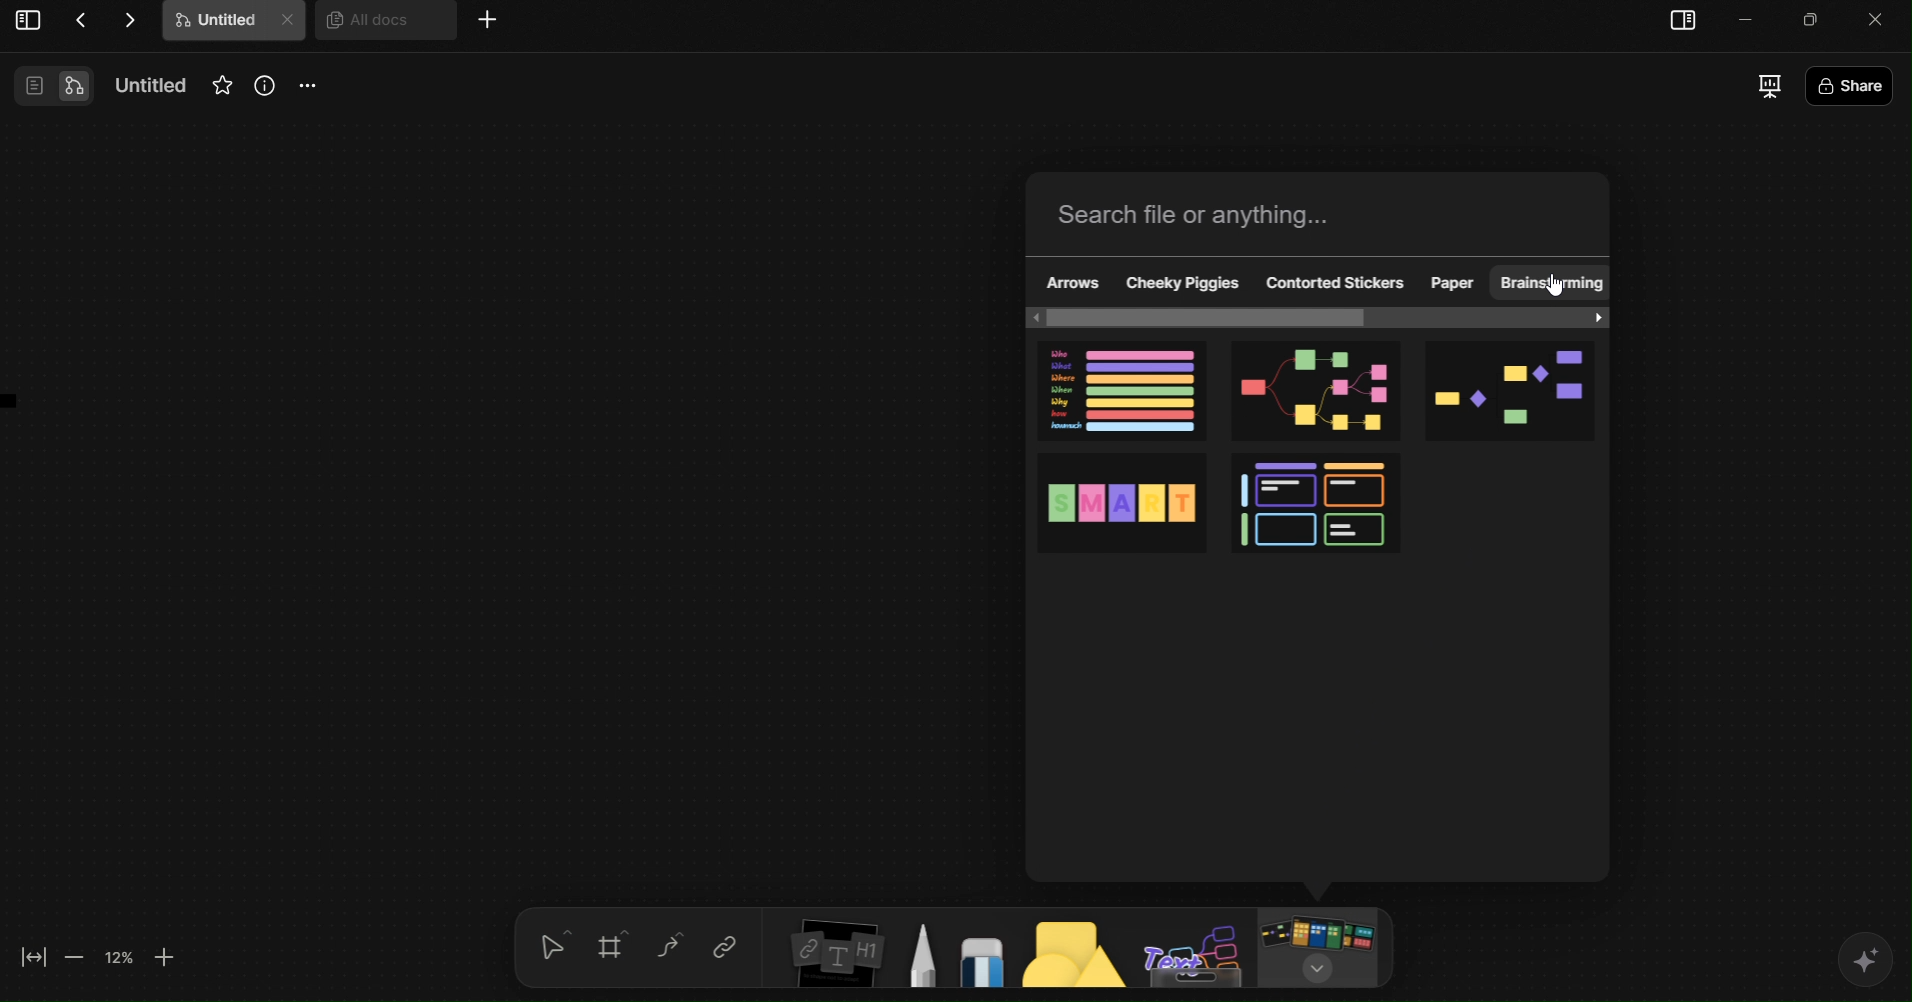 The image size is (1912, 1002). What do you see at coordinates (1337, 282) in the screenshot?
I see `Contored Stickers` at bounding box center [1337, 282].